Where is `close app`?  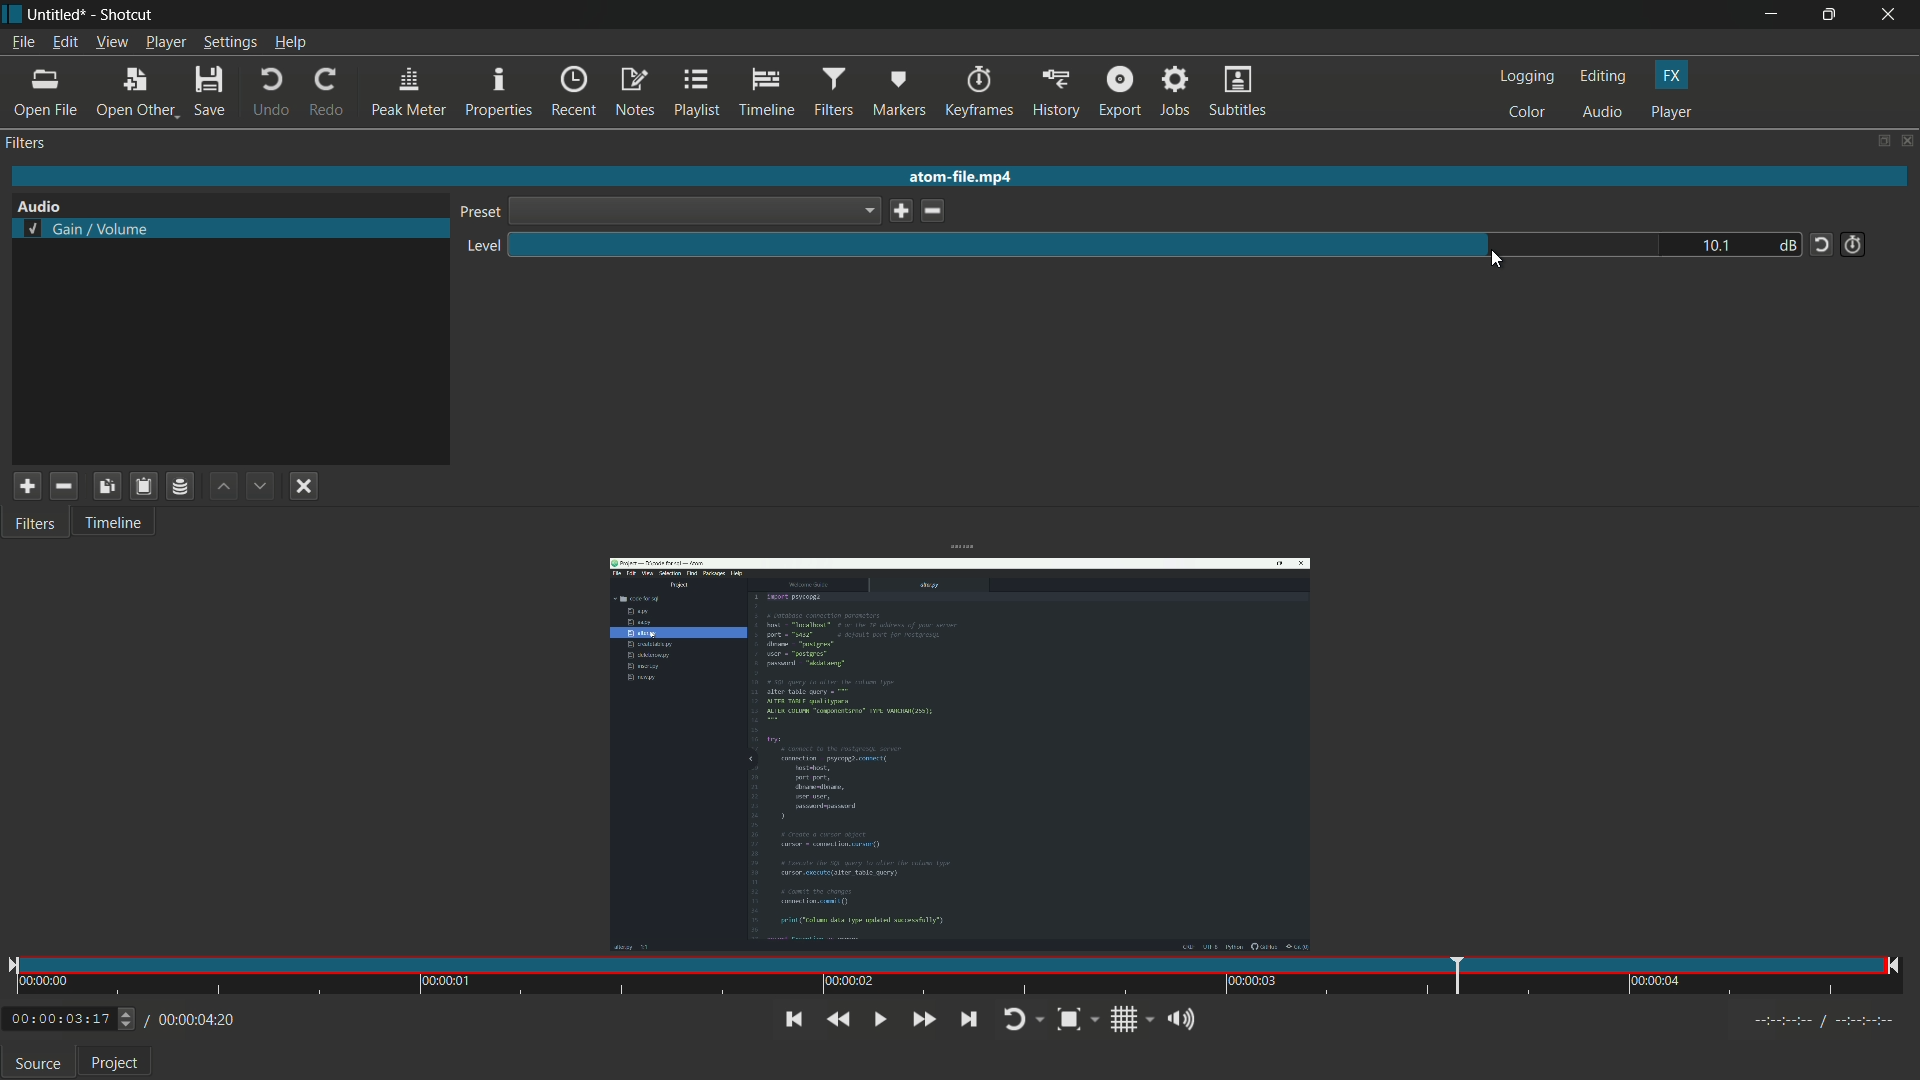
close app is located at coordinates (1892, 15).